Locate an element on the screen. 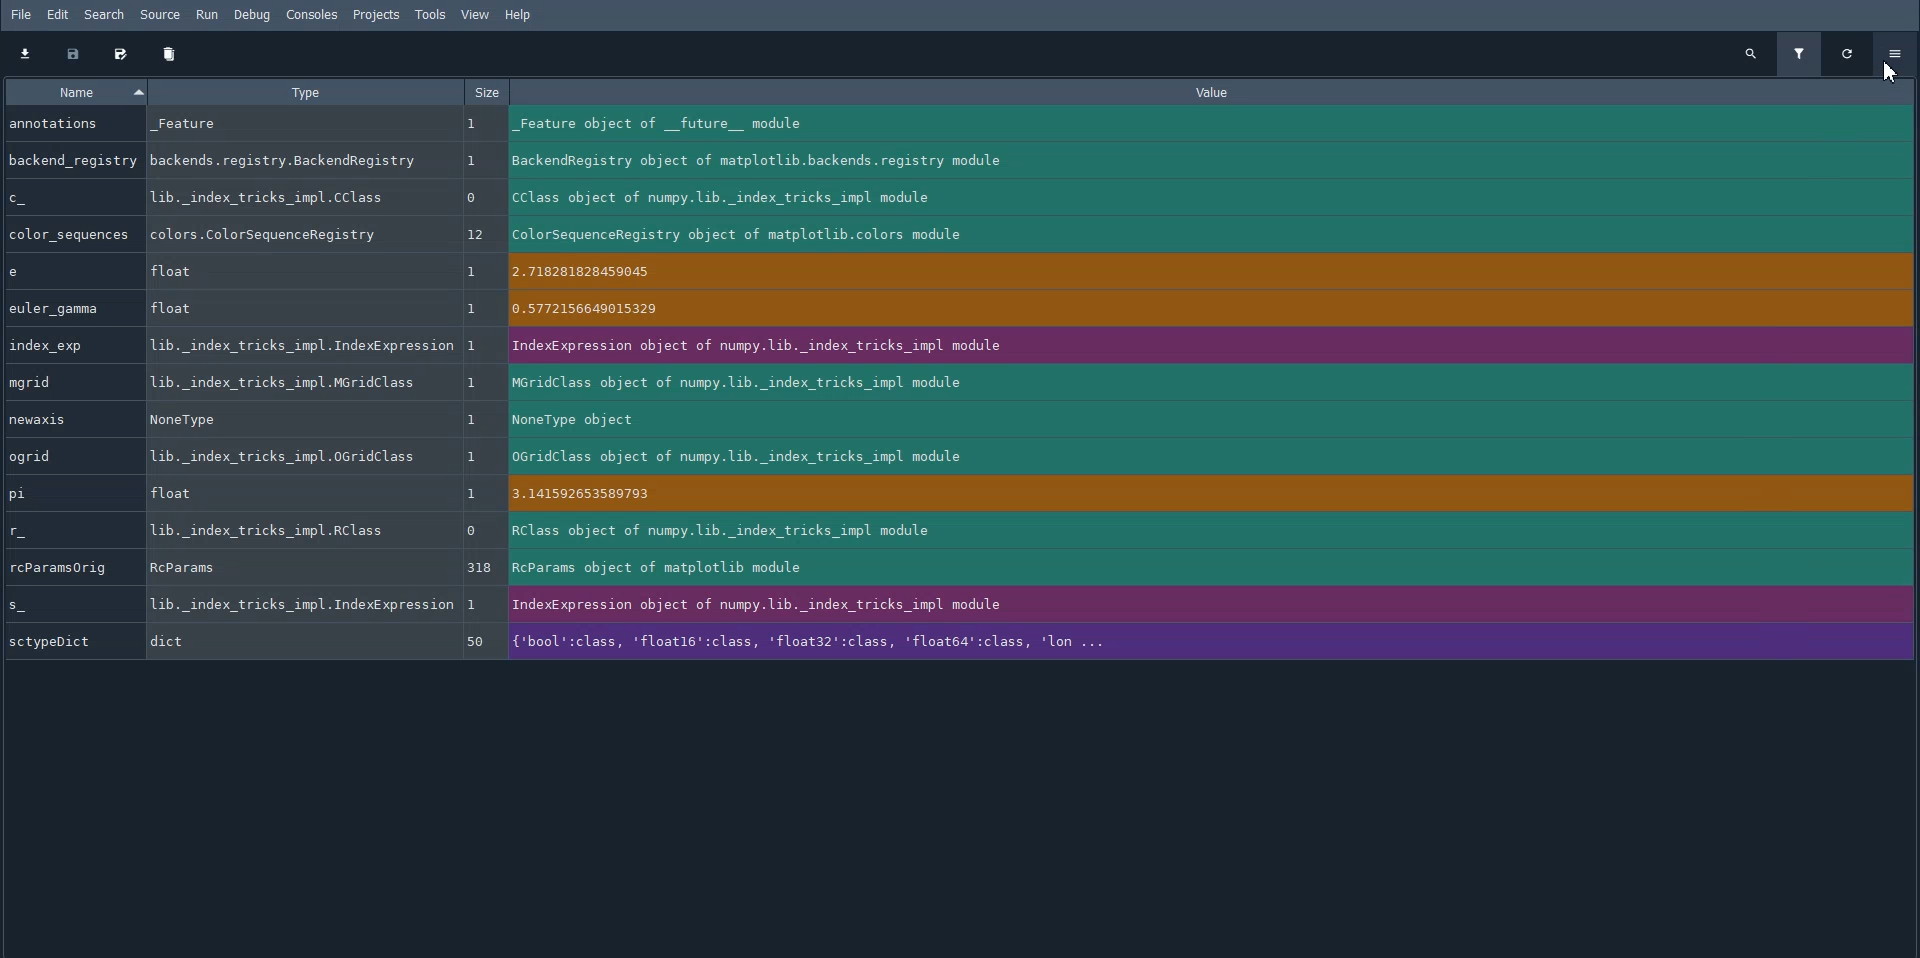 The image size is (1920, 958). type value is located at coordinates (297, 568).